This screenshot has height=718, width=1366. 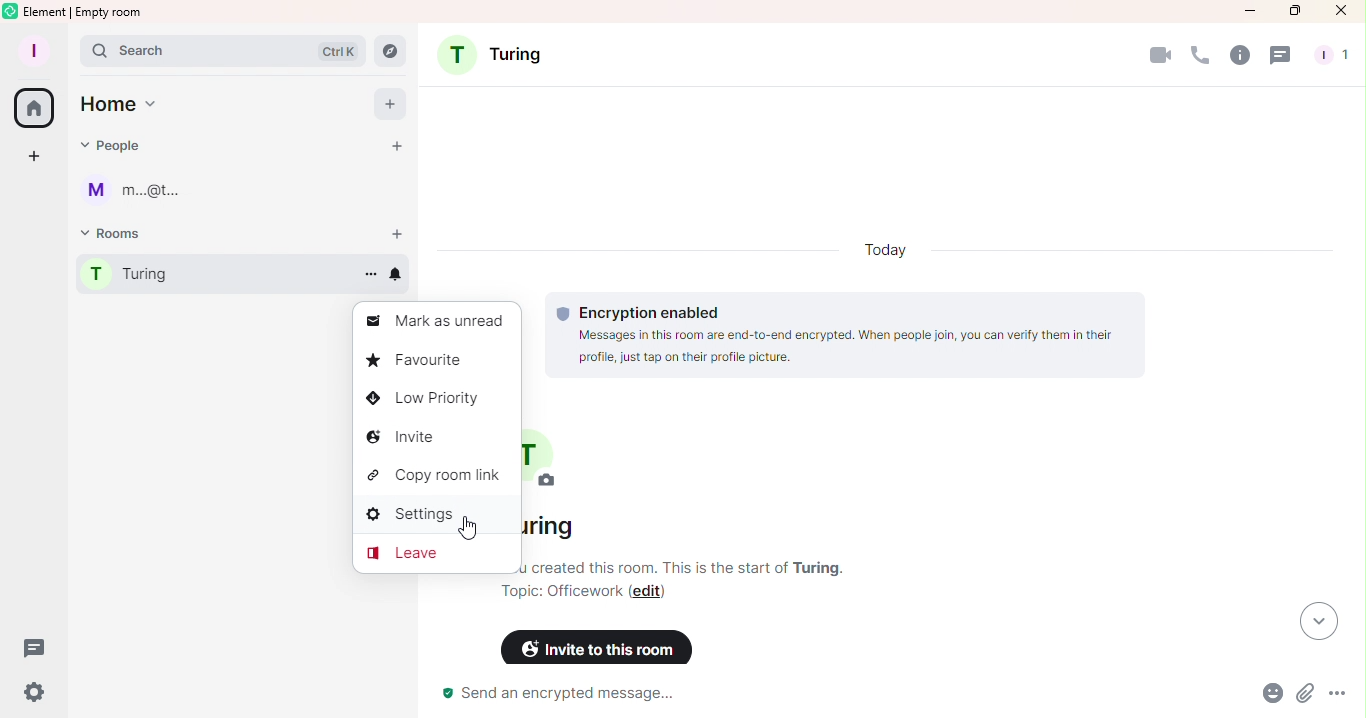 I want to click on Attachment, so click(x=1303, y=696).